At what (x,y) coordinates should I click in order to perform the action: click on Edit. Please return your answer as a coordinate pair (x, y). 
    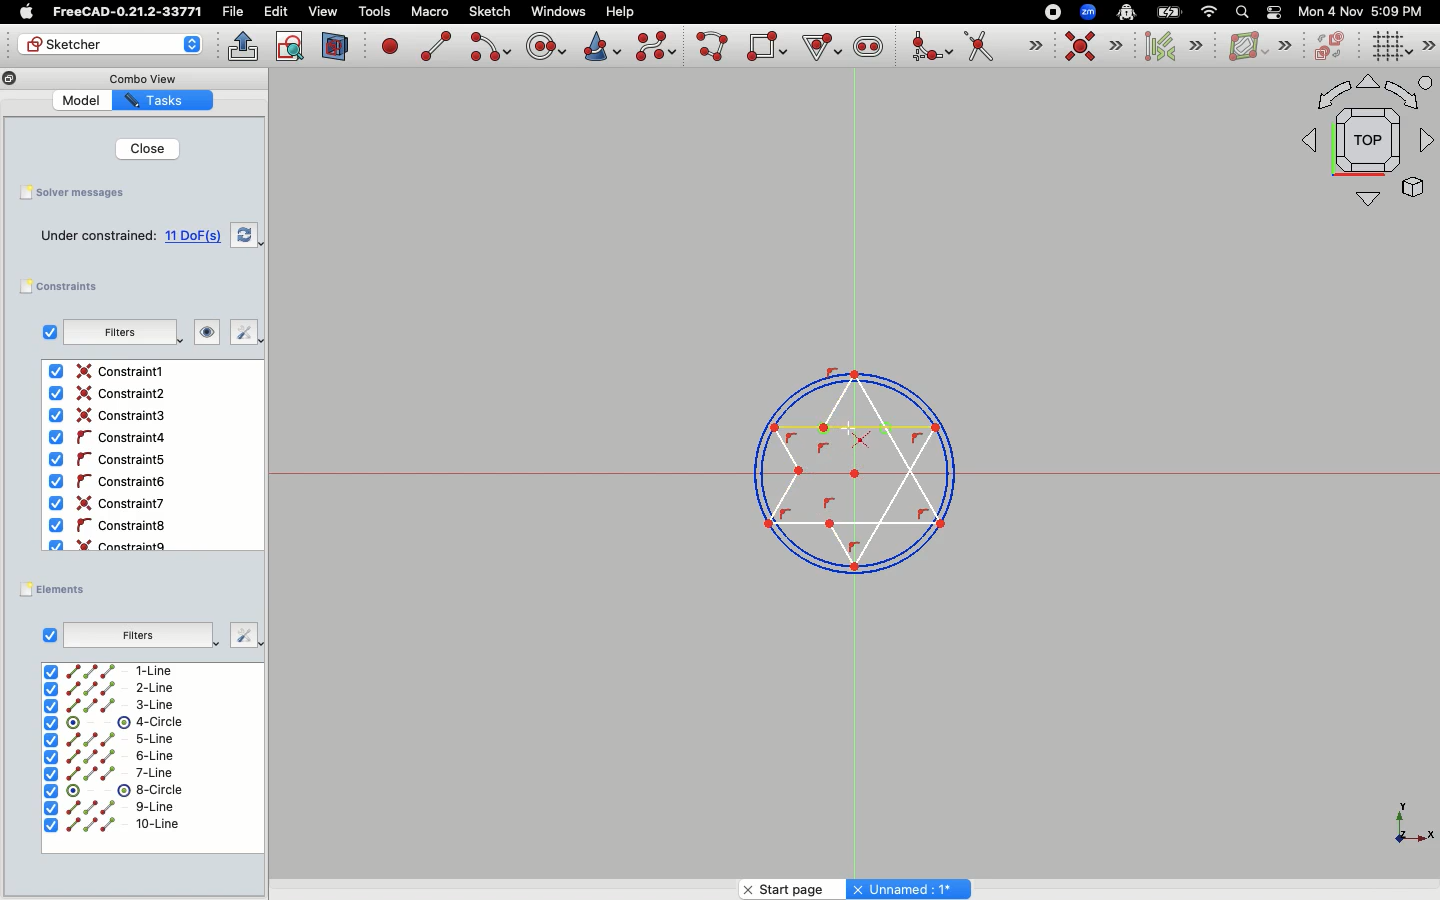
    Looking at the image, I should click on (276, 12).